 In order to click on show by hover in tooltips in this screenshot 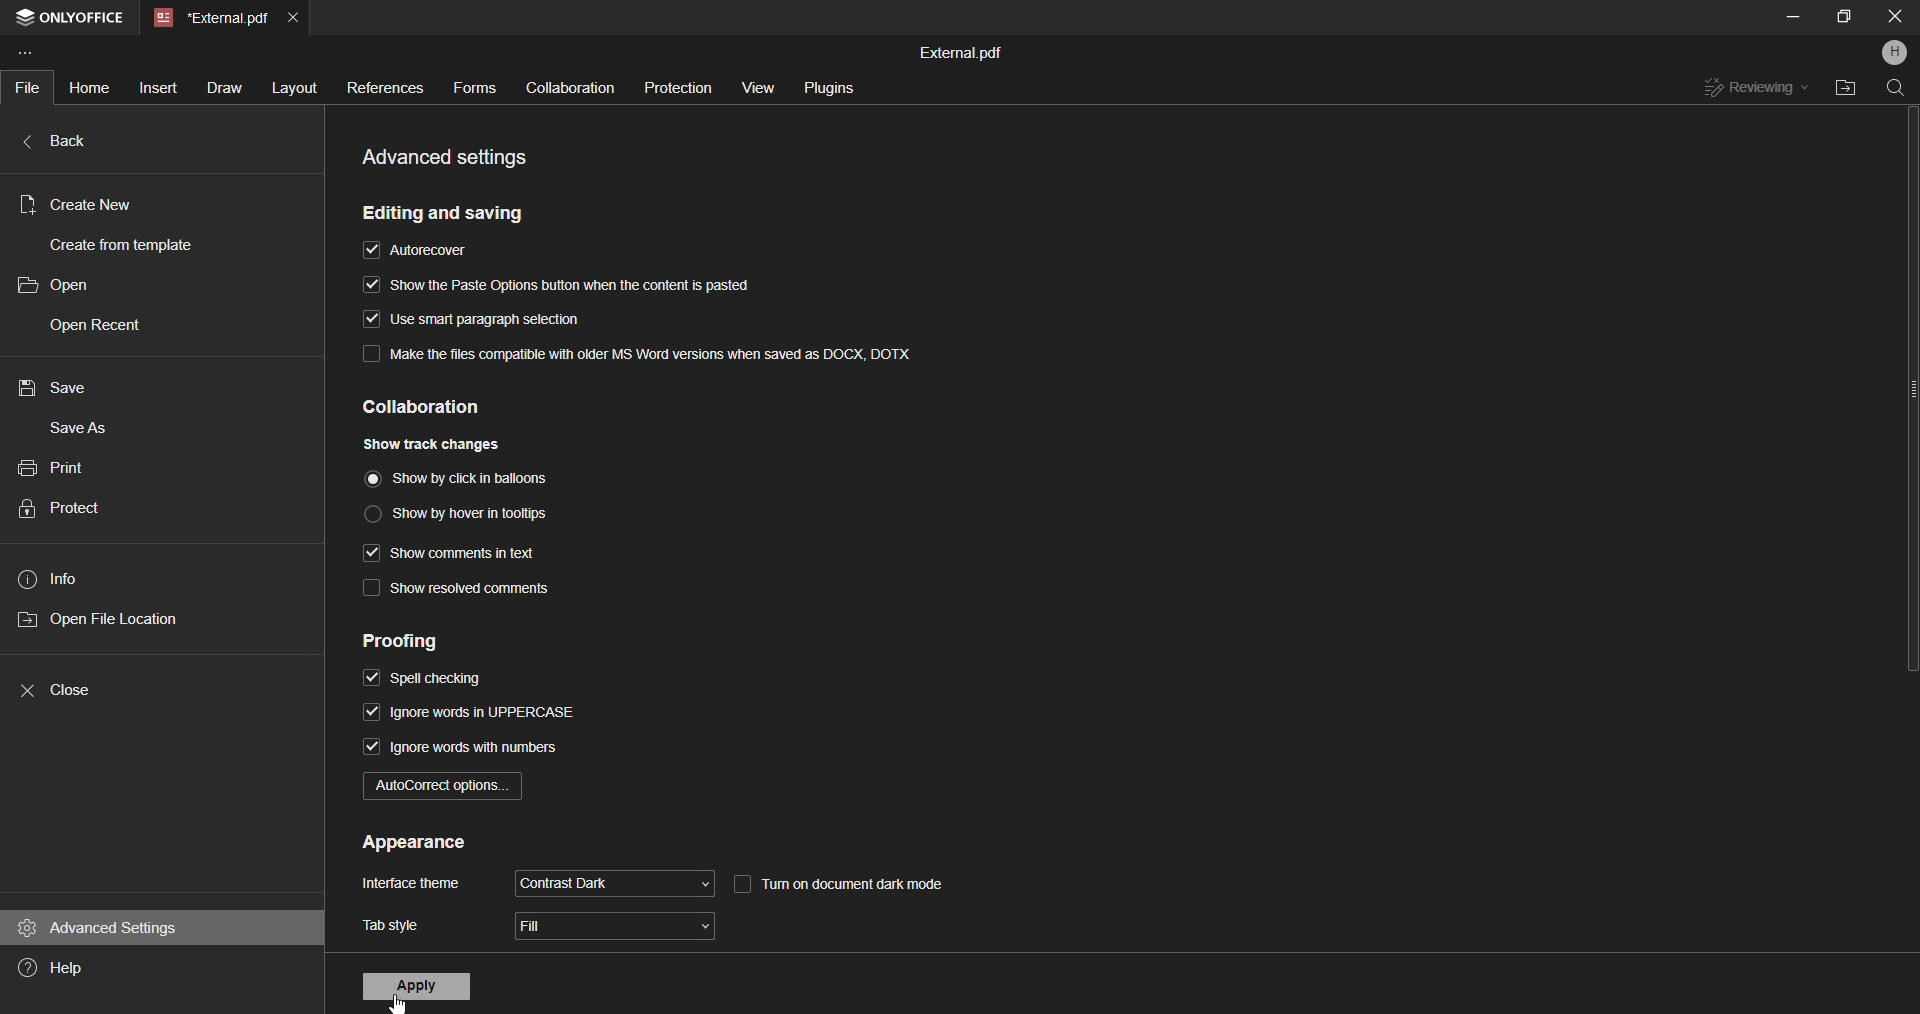, I will do `click(461, 511)`.